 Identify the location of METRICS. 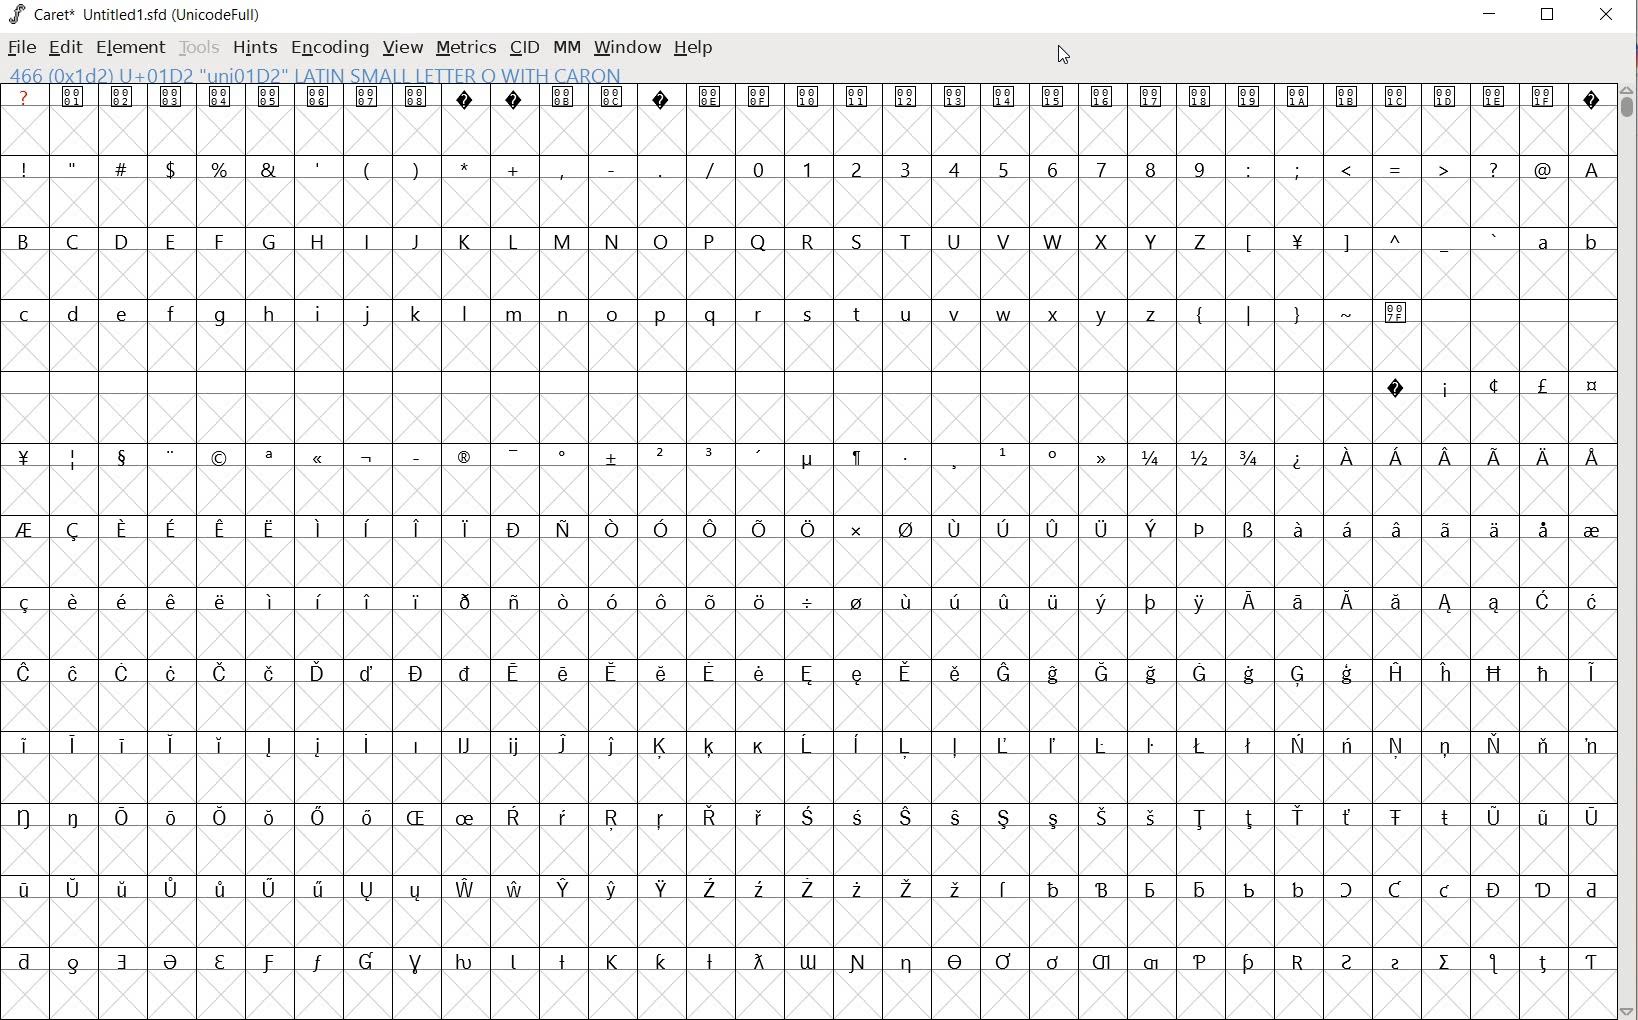
(466, 48).